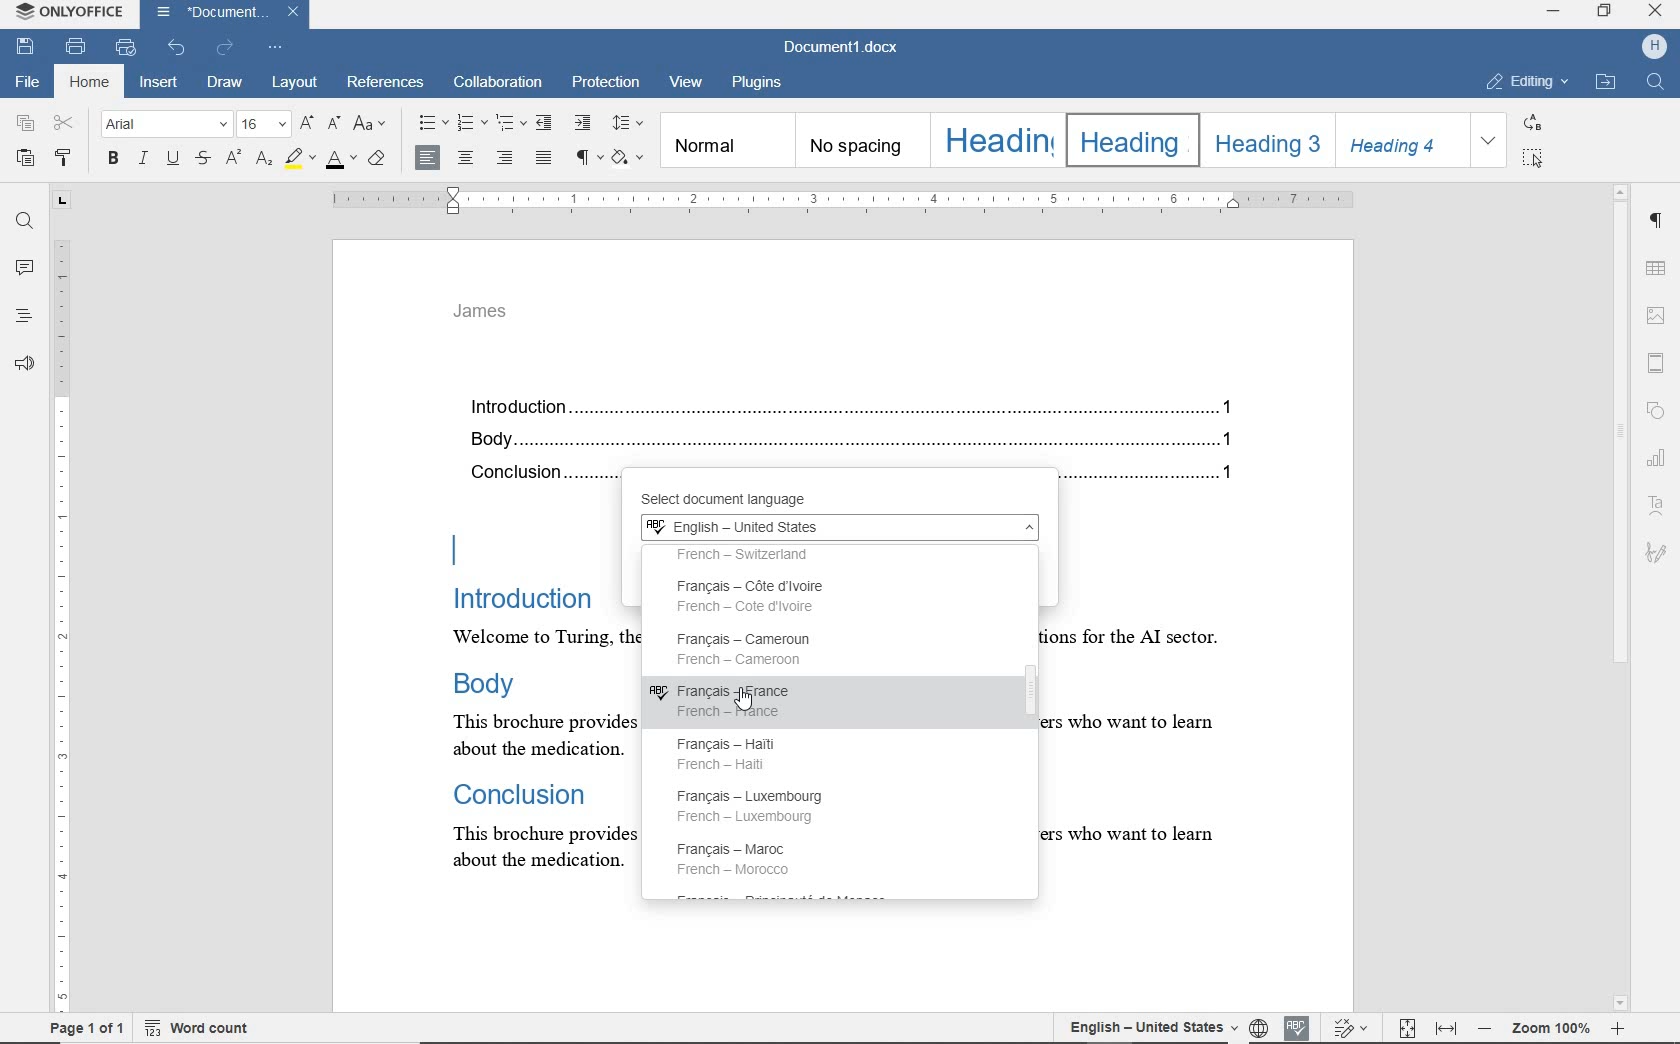 This screenshot has width=1680, height=1044. I want to click on bullets, so click(432, 123).